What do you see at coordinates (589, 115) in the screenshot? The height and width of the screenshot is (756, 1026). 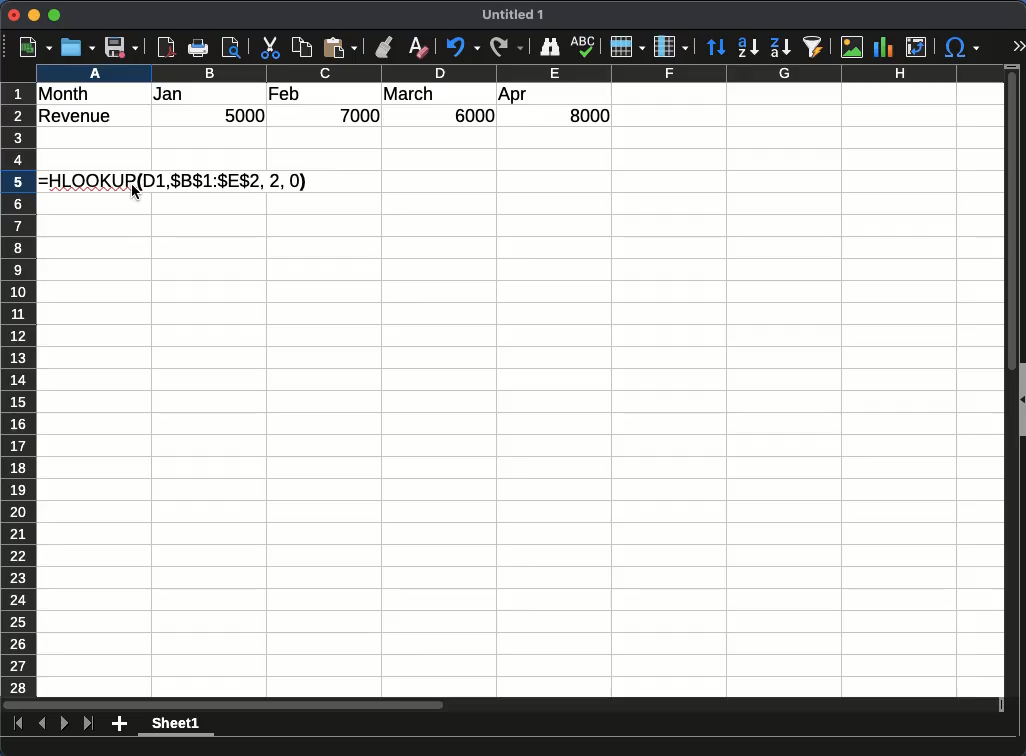 I see `8000` at bounding box center [589, 115].